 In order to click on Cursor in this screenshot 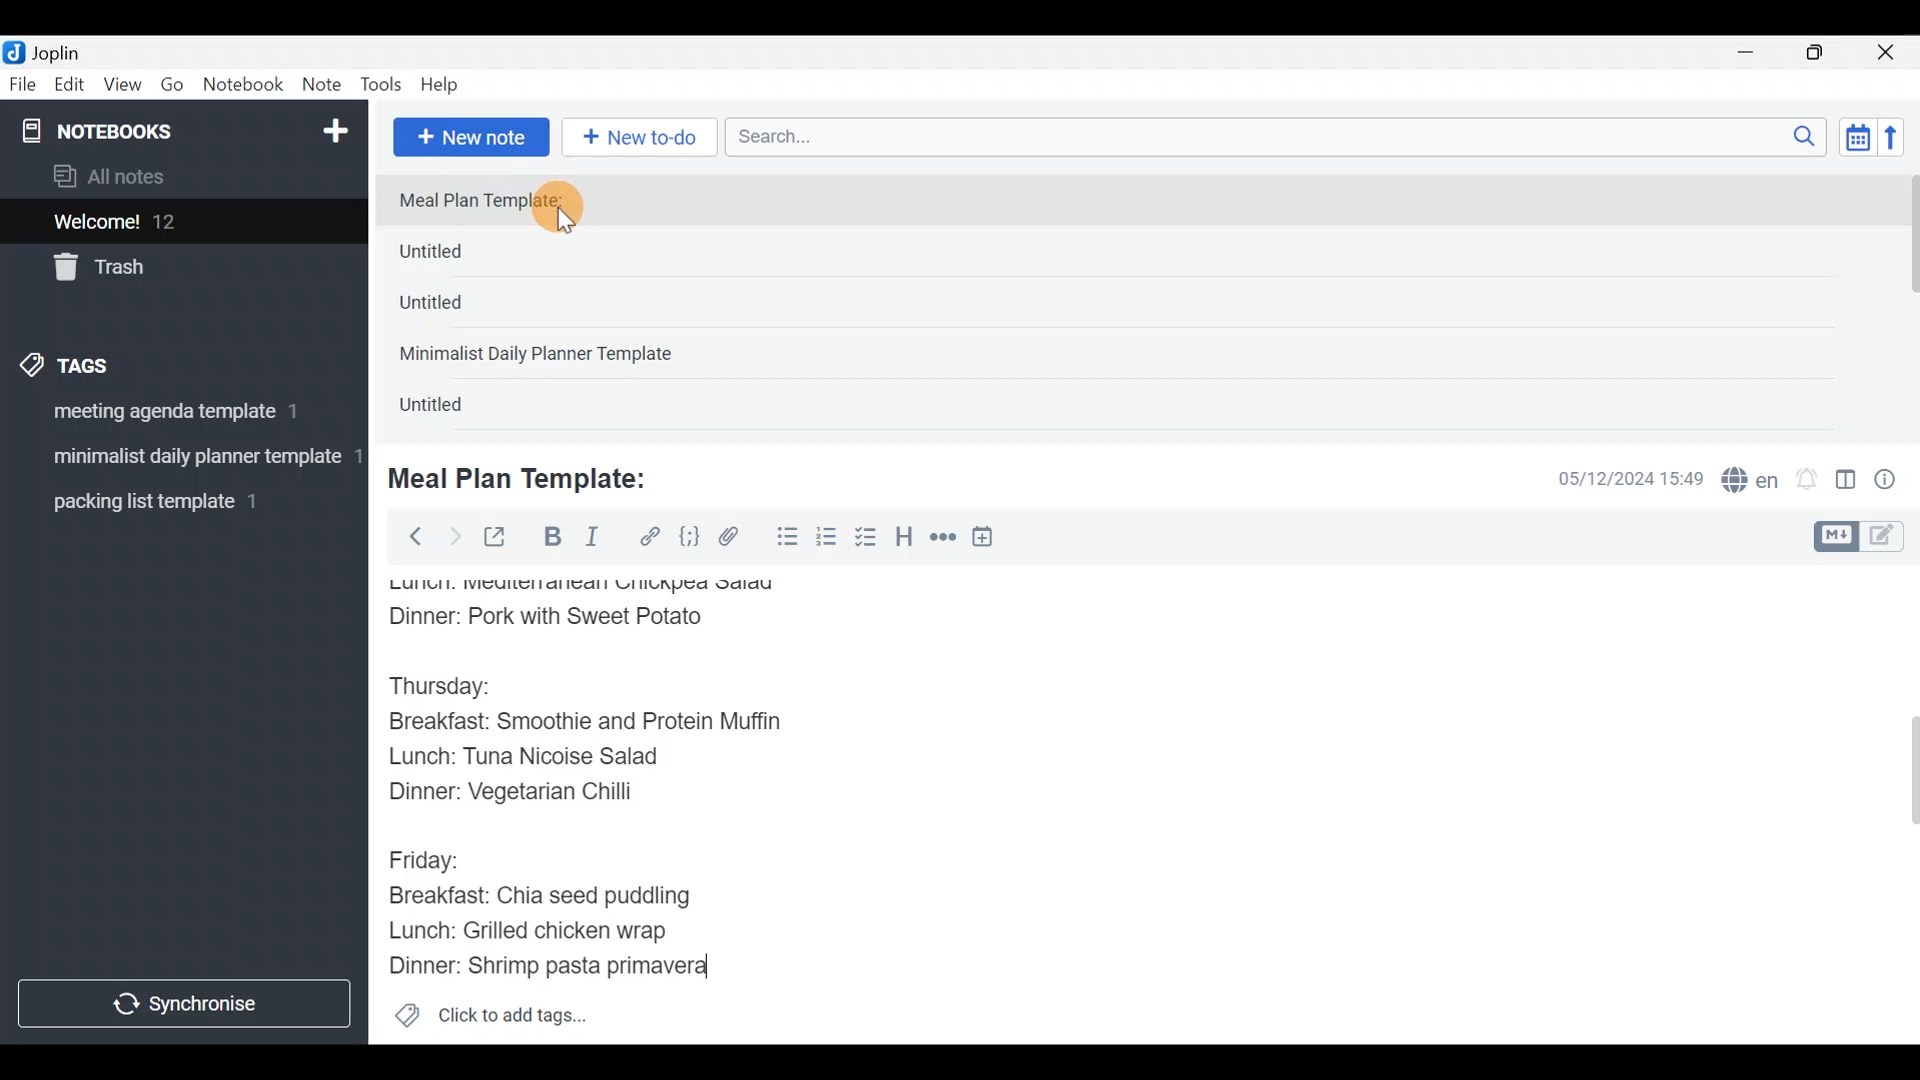, I will do `click(580, 211)`.